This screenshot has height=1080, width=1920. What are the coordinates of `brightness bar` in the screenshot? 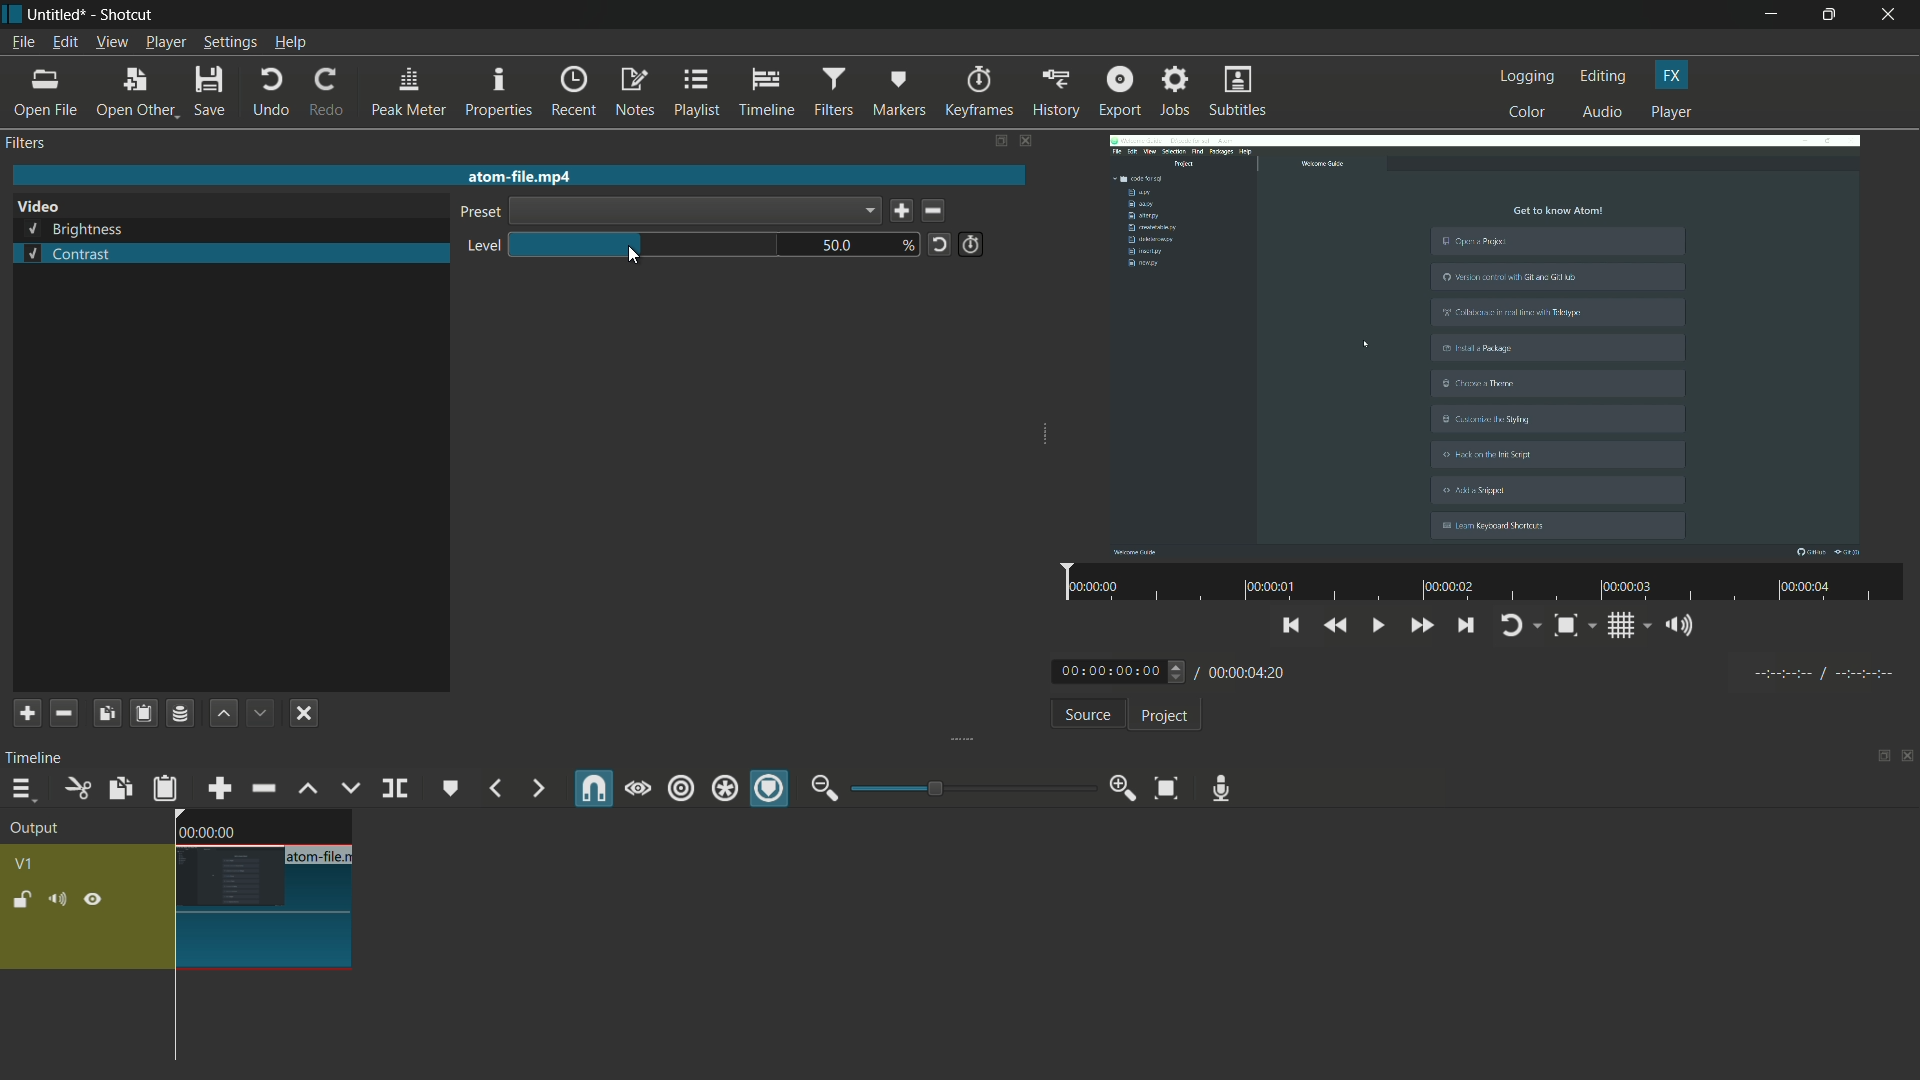 It's located at (646, 244).